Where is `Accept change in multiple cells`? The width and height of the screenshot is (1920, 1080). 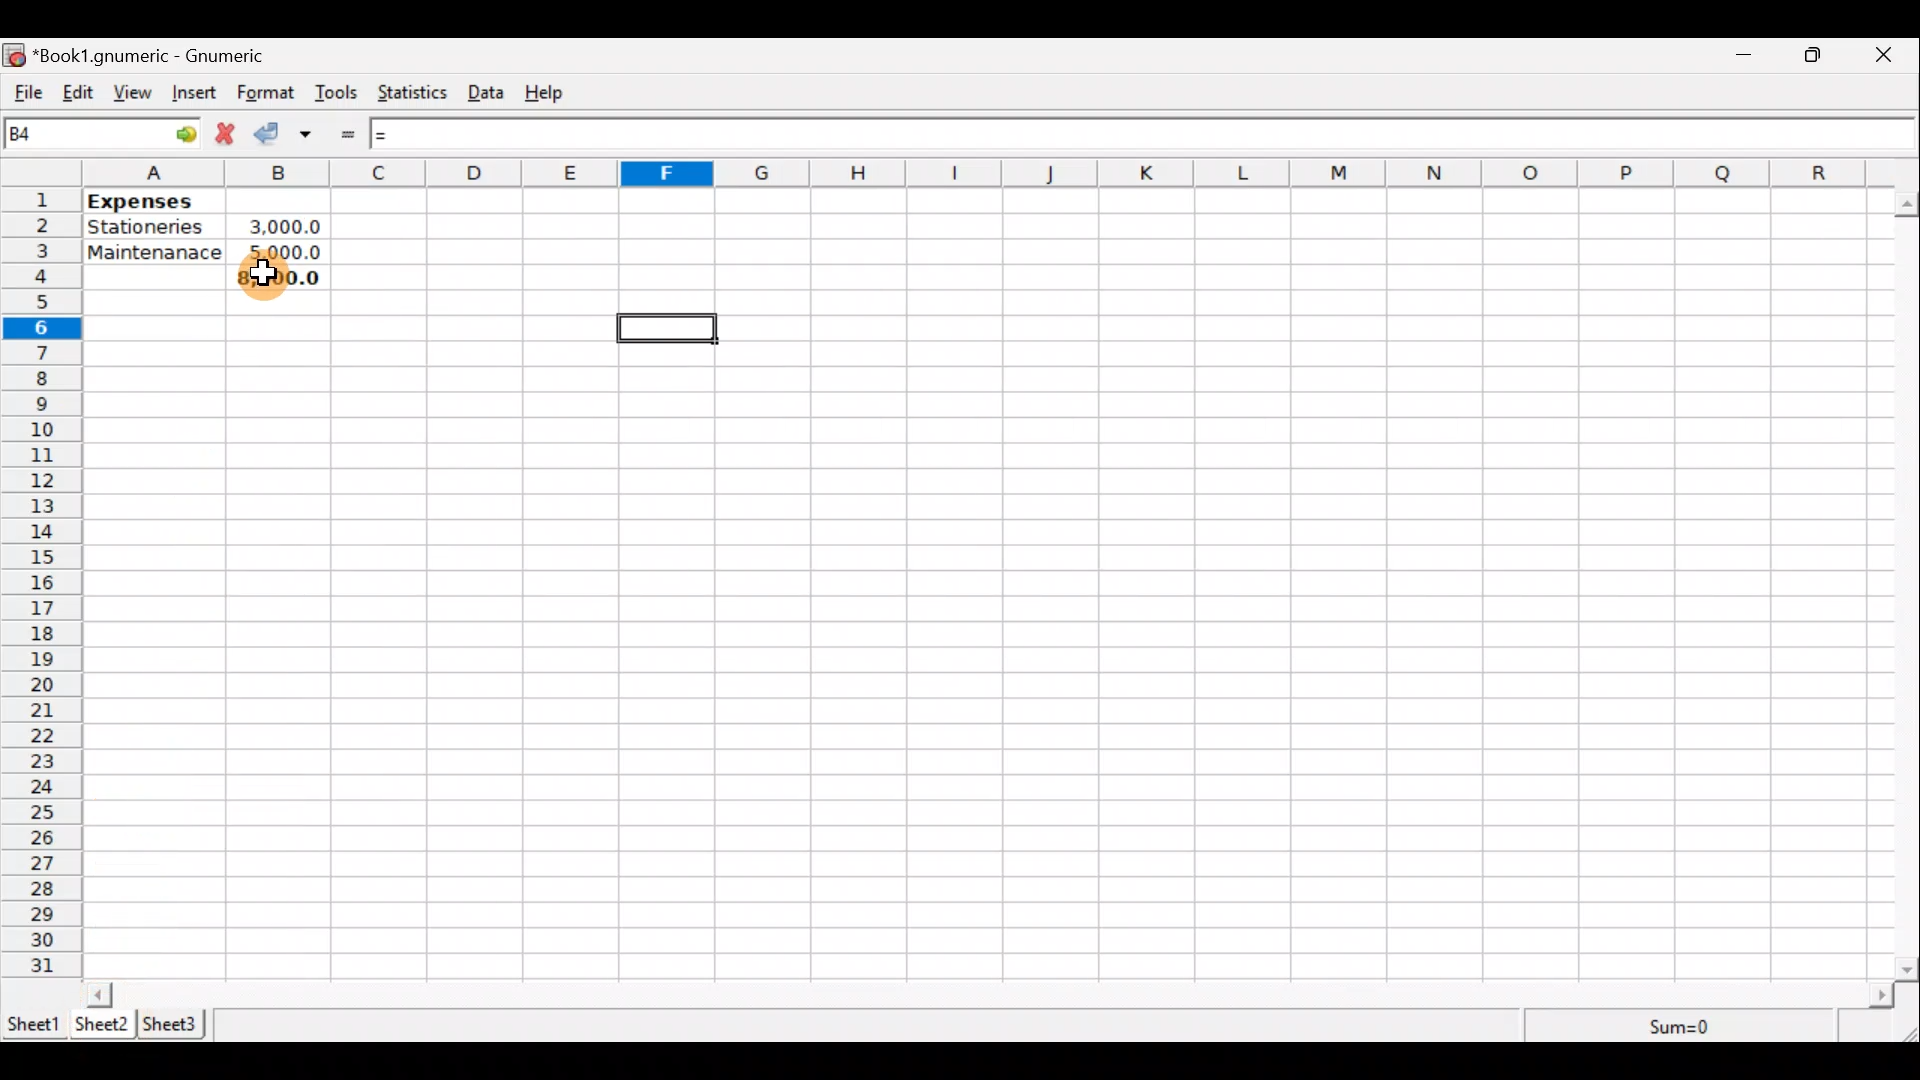
Accept change in multiple cells is located at coordinates (313, 134).